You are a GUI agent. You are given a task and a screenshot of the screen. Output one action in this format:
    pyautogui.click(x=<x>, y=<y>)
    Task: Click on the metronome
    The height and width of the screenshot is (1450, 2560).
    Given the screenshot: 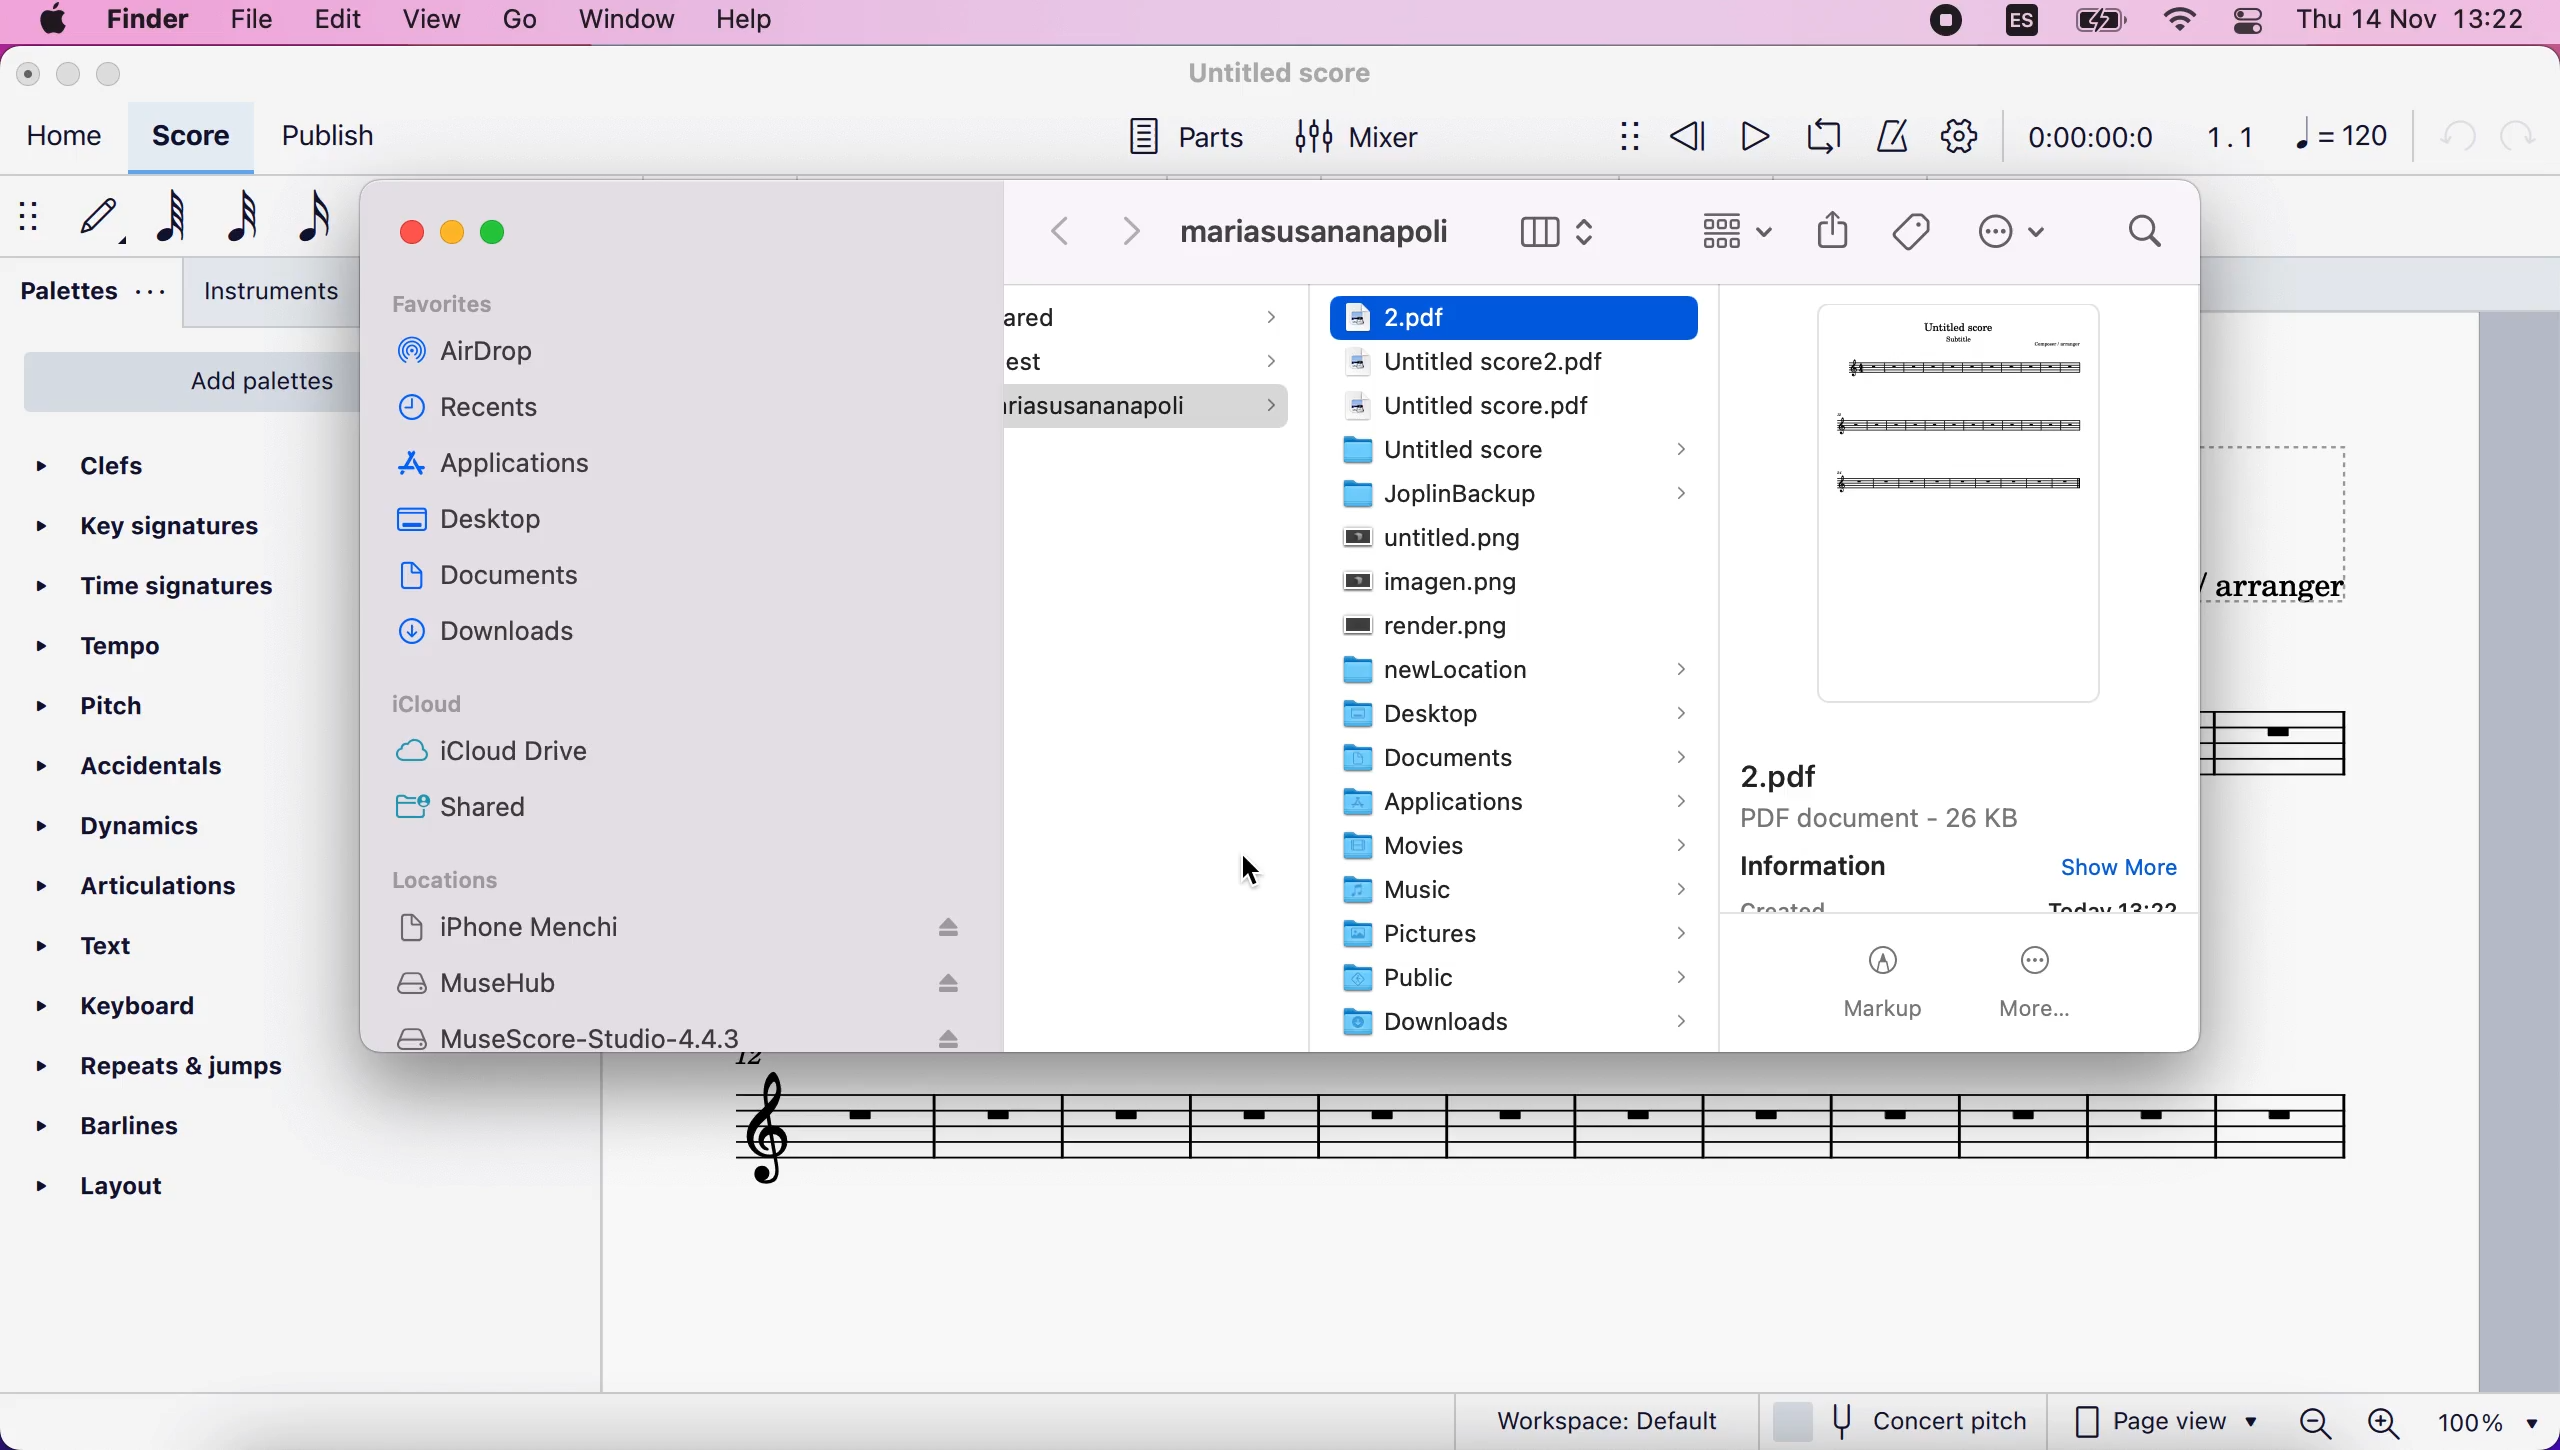 What is the action you would take?
    pyautogui.click(x=1888, y=137)
    